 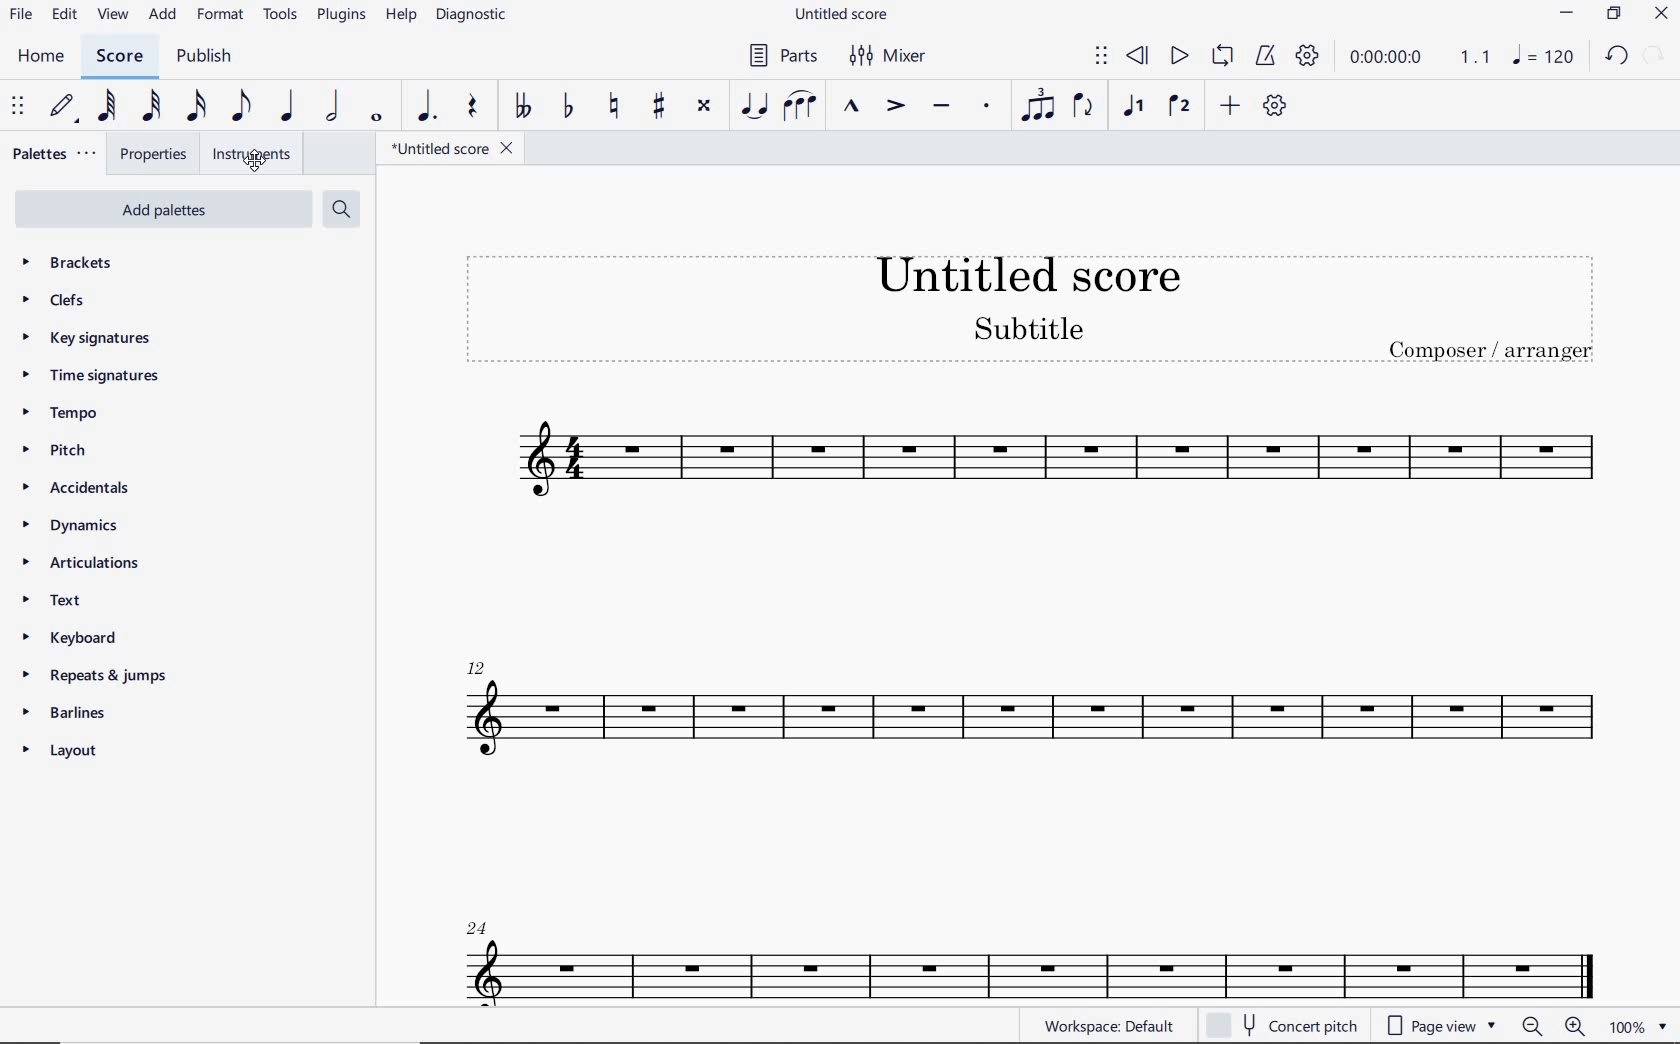 What do you see at coordinates (116, 16) in the screenshot?
I see `view` at bounding box center [116, 16].